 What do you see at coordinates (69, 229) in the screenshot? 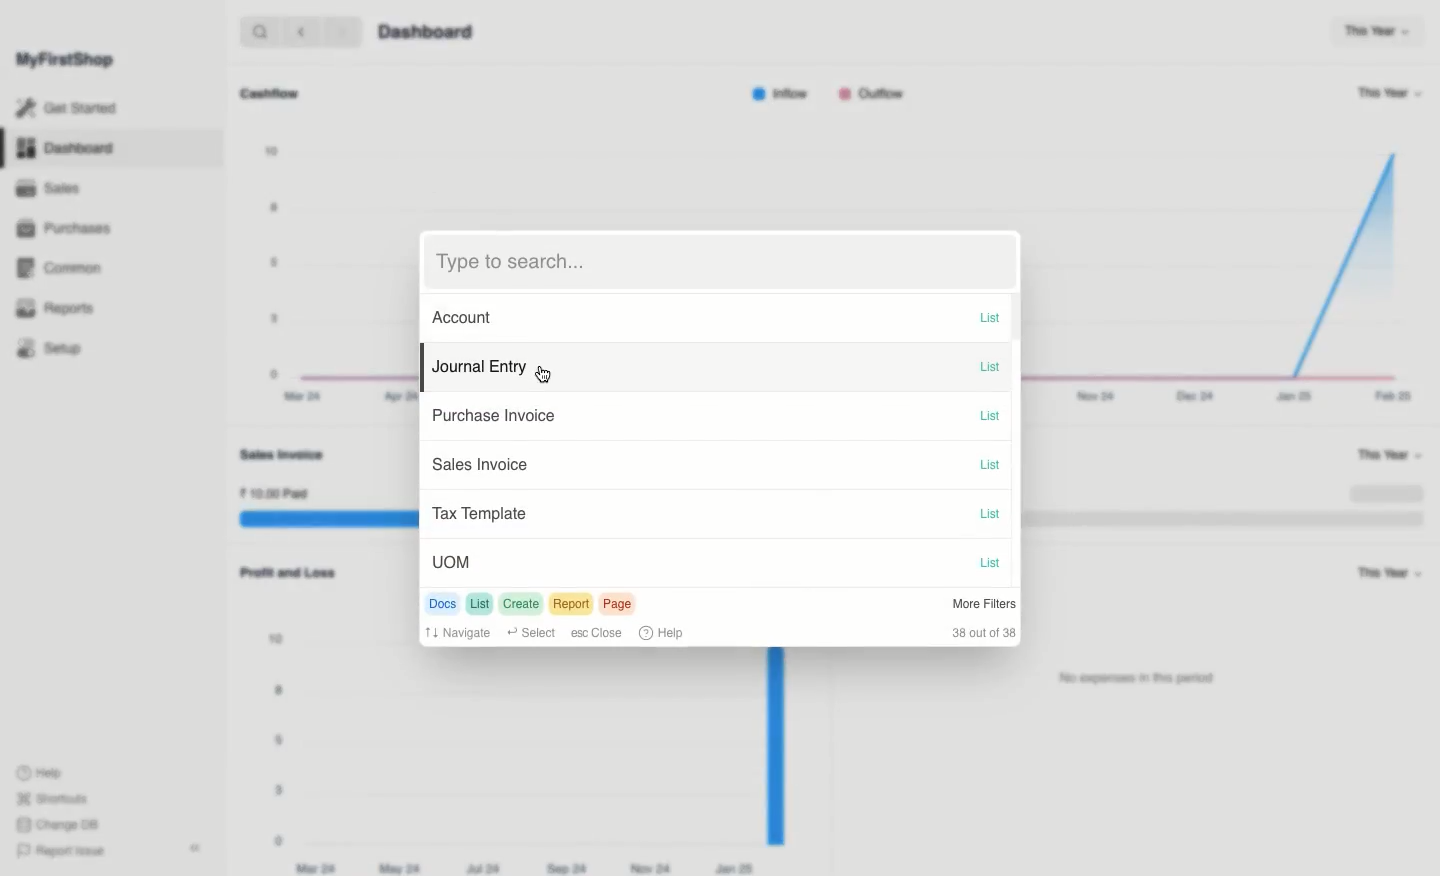
I see `Purchases` at bounding box center [69, 229].